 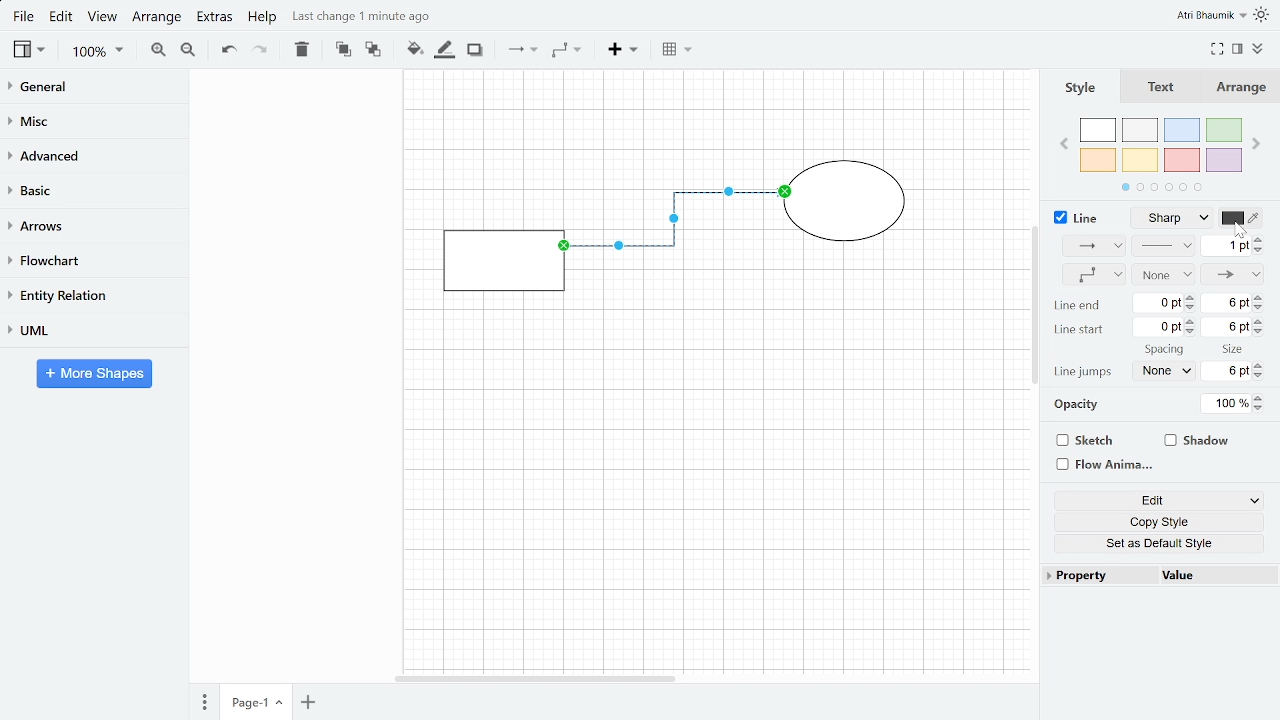 What do you see at coordinates (1165, 274) in the screenshot?
I see `Line start` at bounding box center [1165, 274].